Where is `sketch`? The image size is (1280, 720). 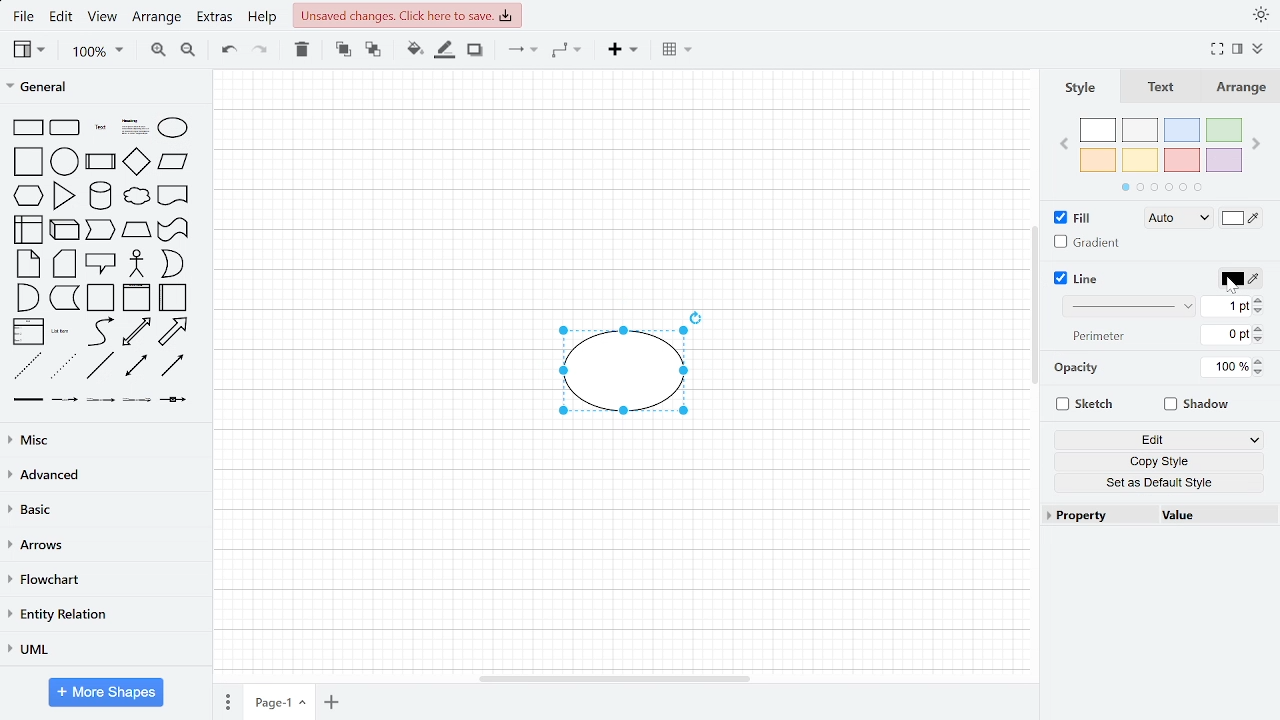
sketch is located at coordinates (1086, 405).